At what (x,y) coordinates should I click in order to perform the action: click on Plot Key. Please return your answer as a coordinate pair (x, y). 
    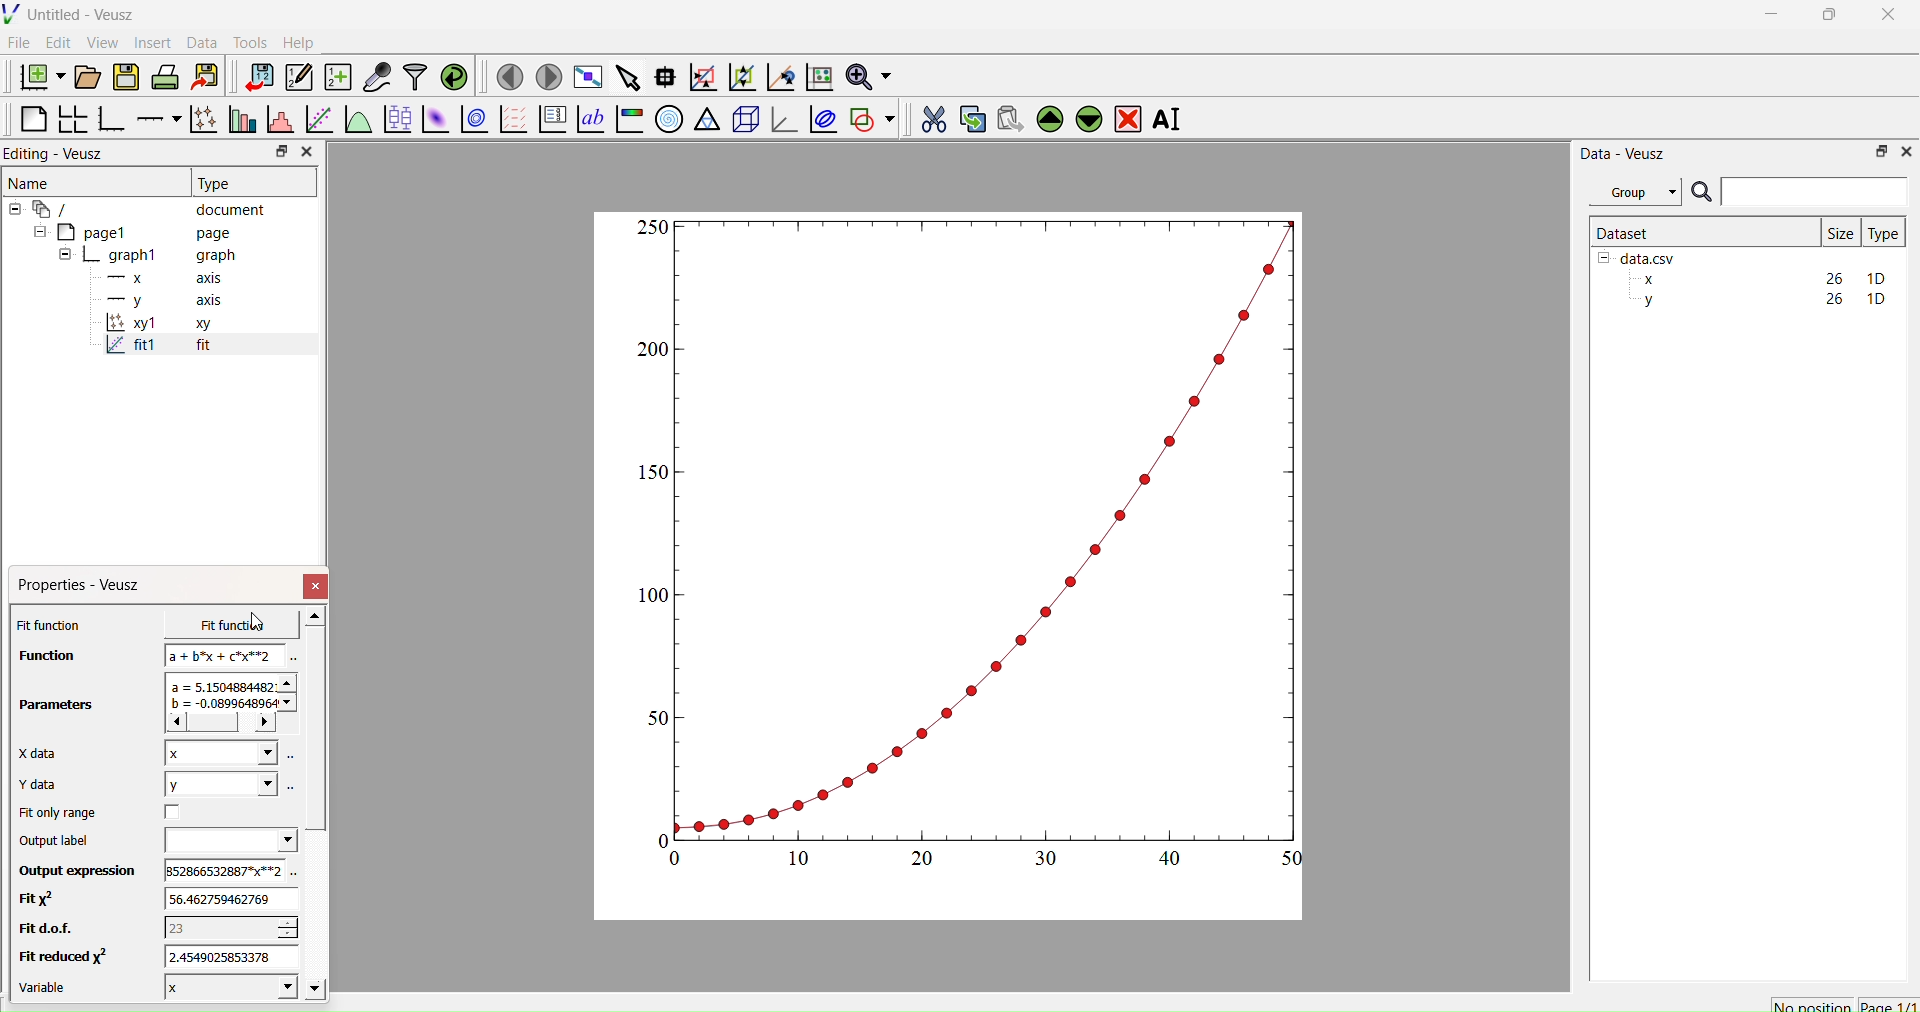
    Looking at the image, I should click on (552, 119).